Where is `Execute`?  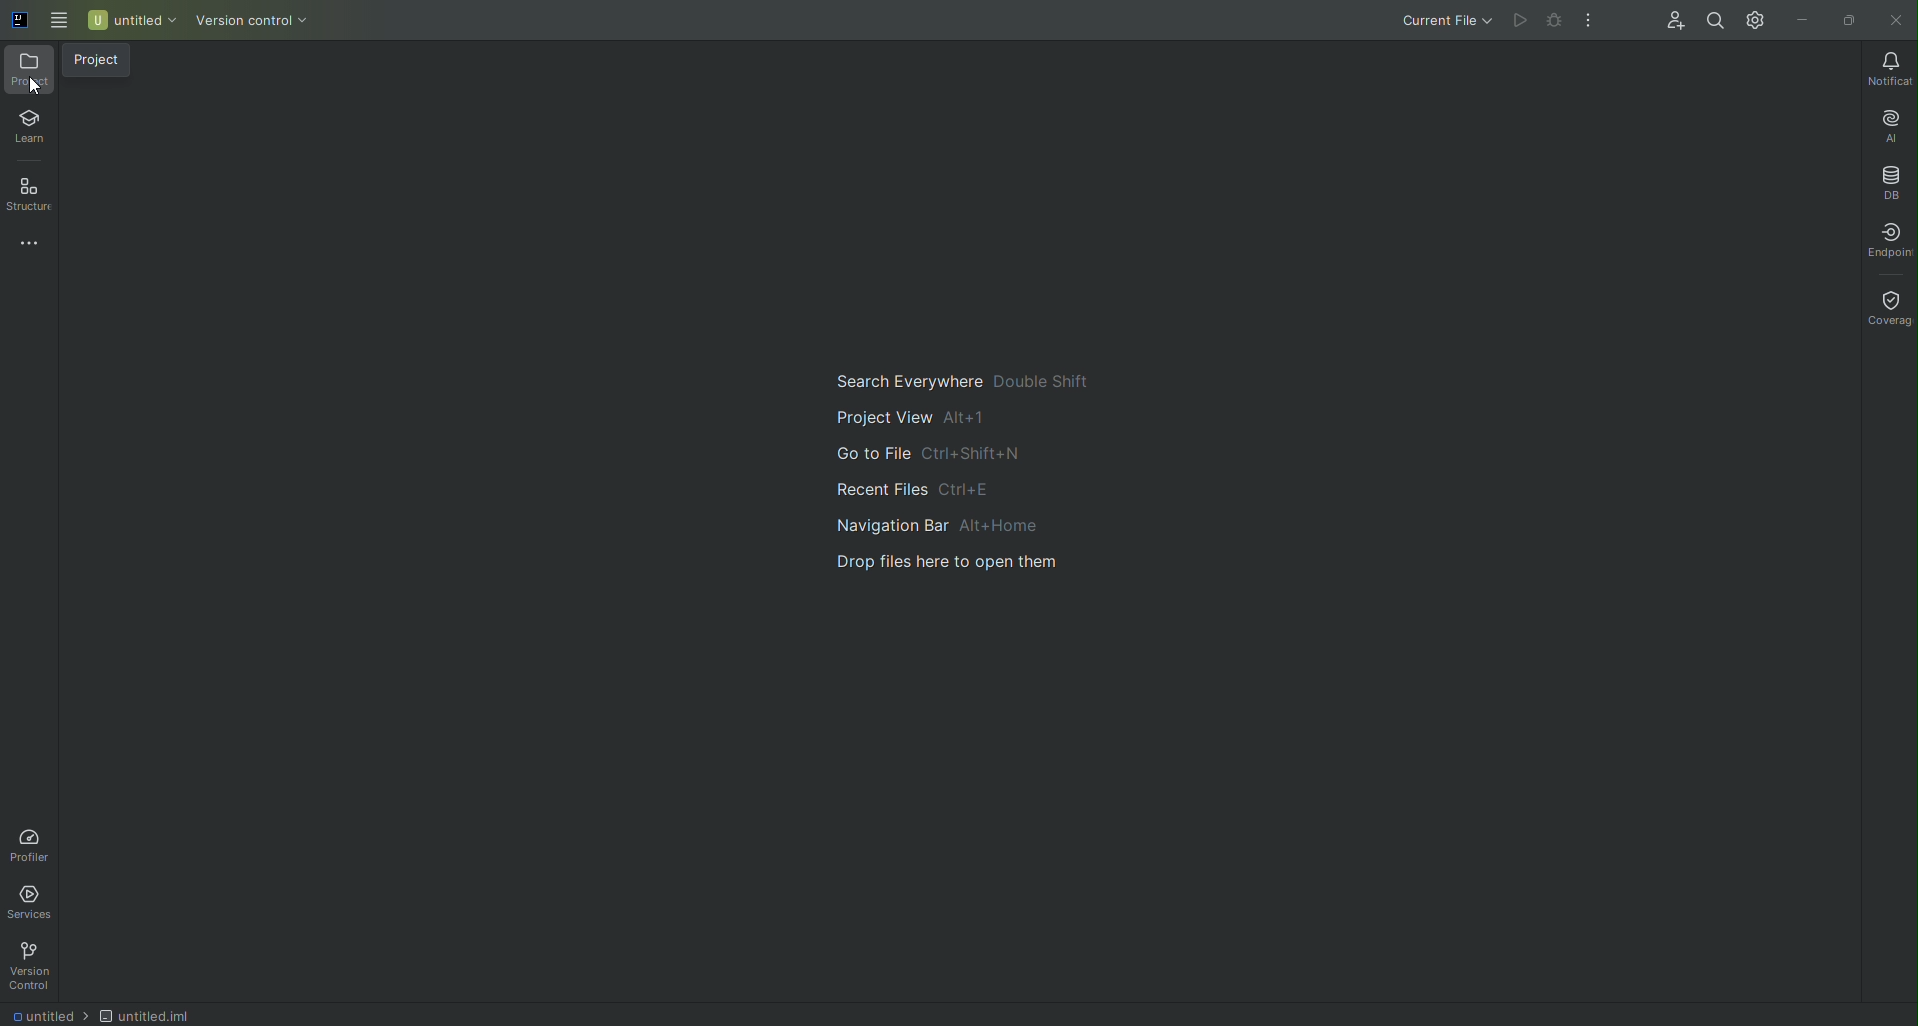 Execute is located at coordinates (1518, 21).